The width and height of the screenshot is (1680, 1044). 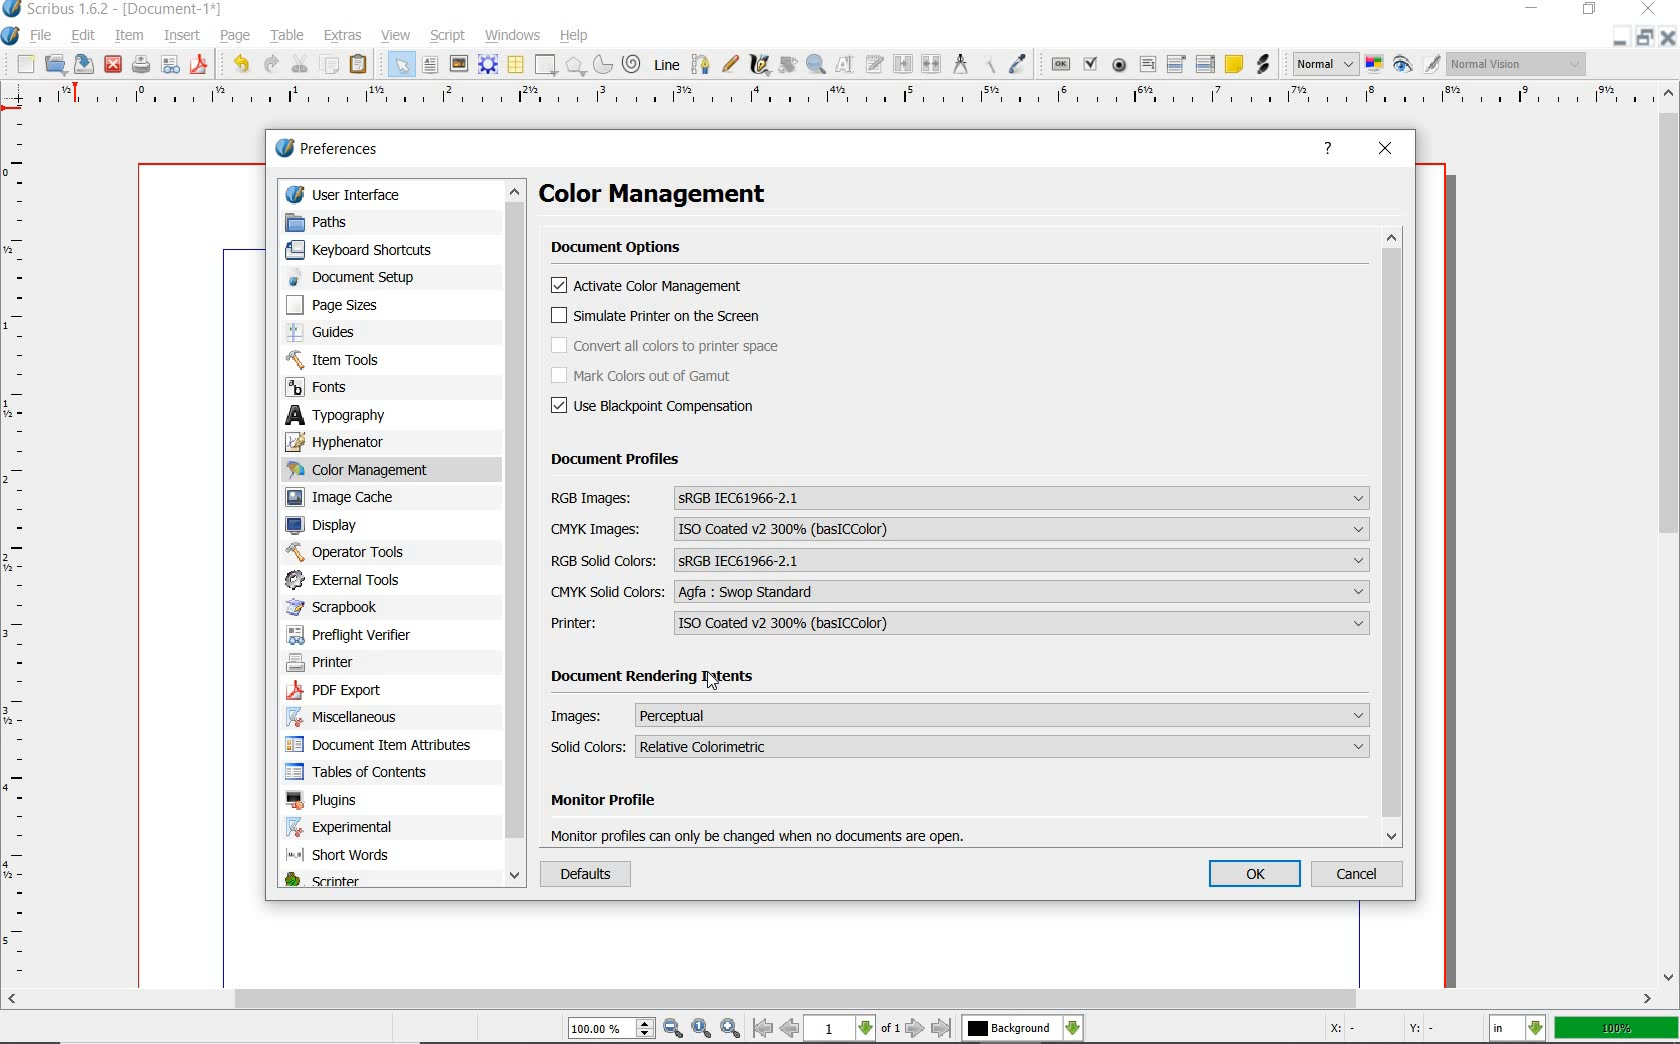 I want to click on scrollbar, so click(x=829, y=999).